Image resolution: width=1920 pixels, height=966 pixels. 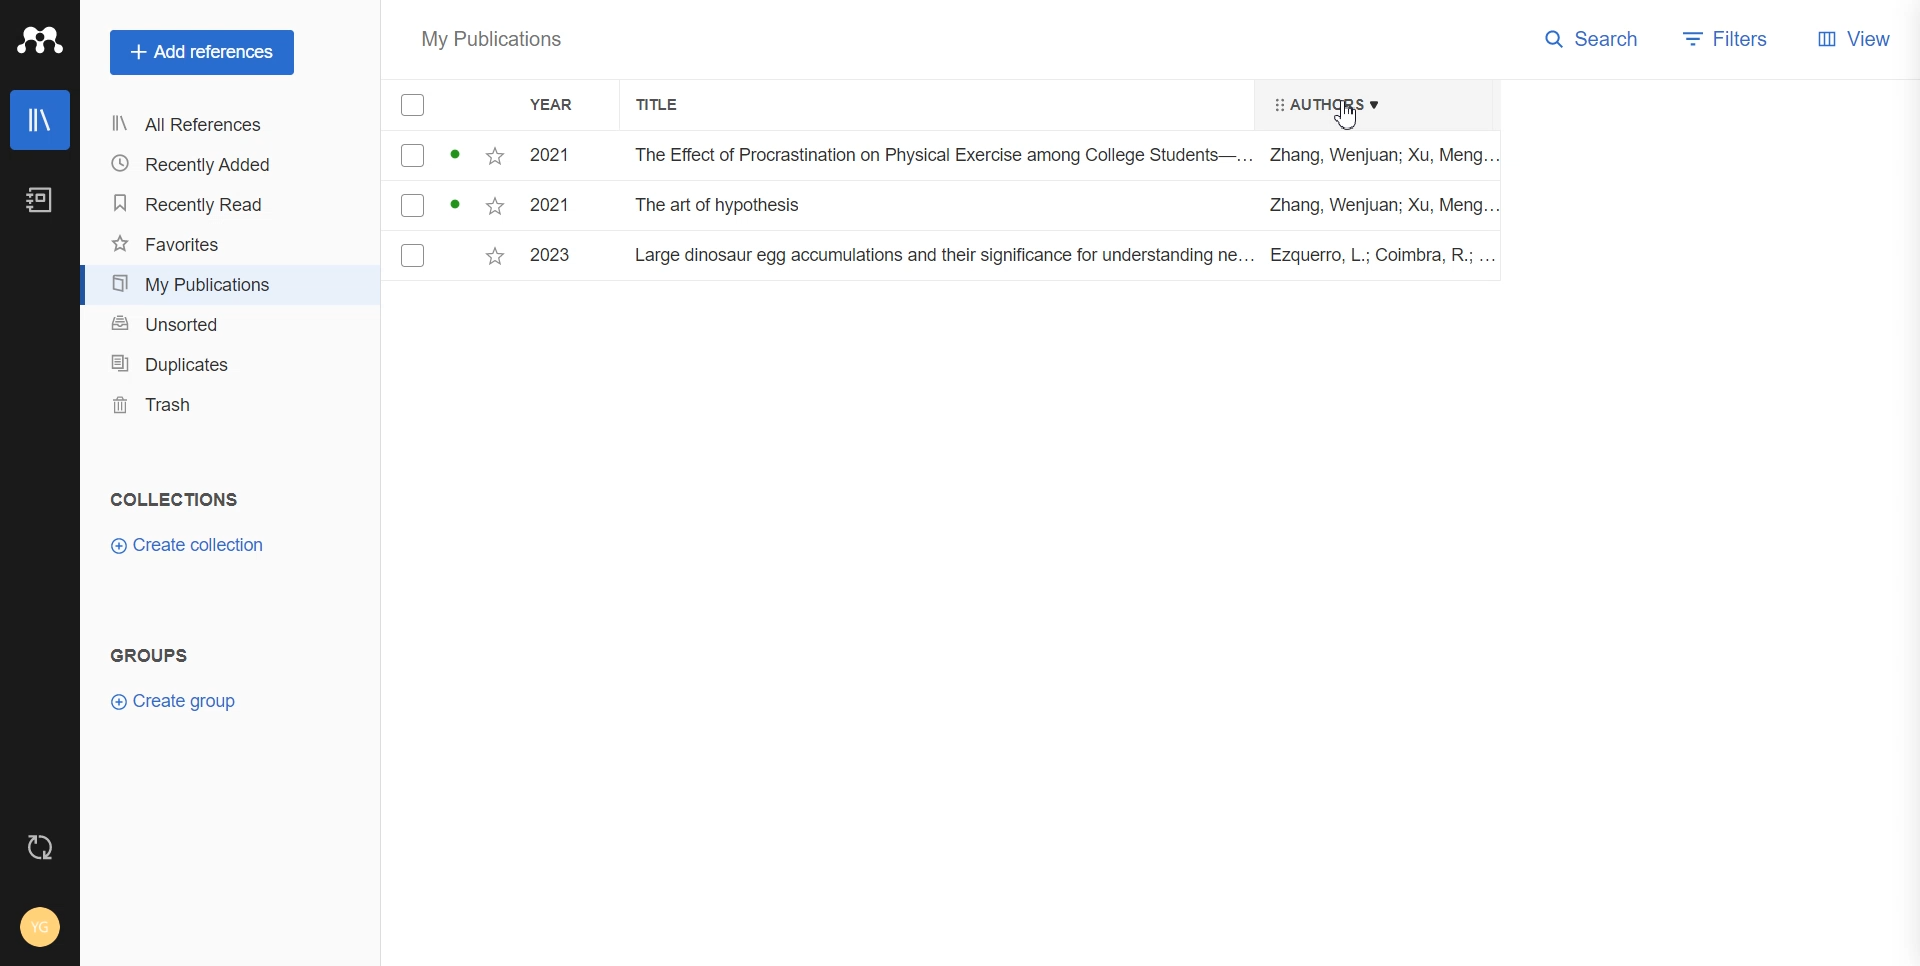 I want to click on Auto sync, so click(x=38, y=846).